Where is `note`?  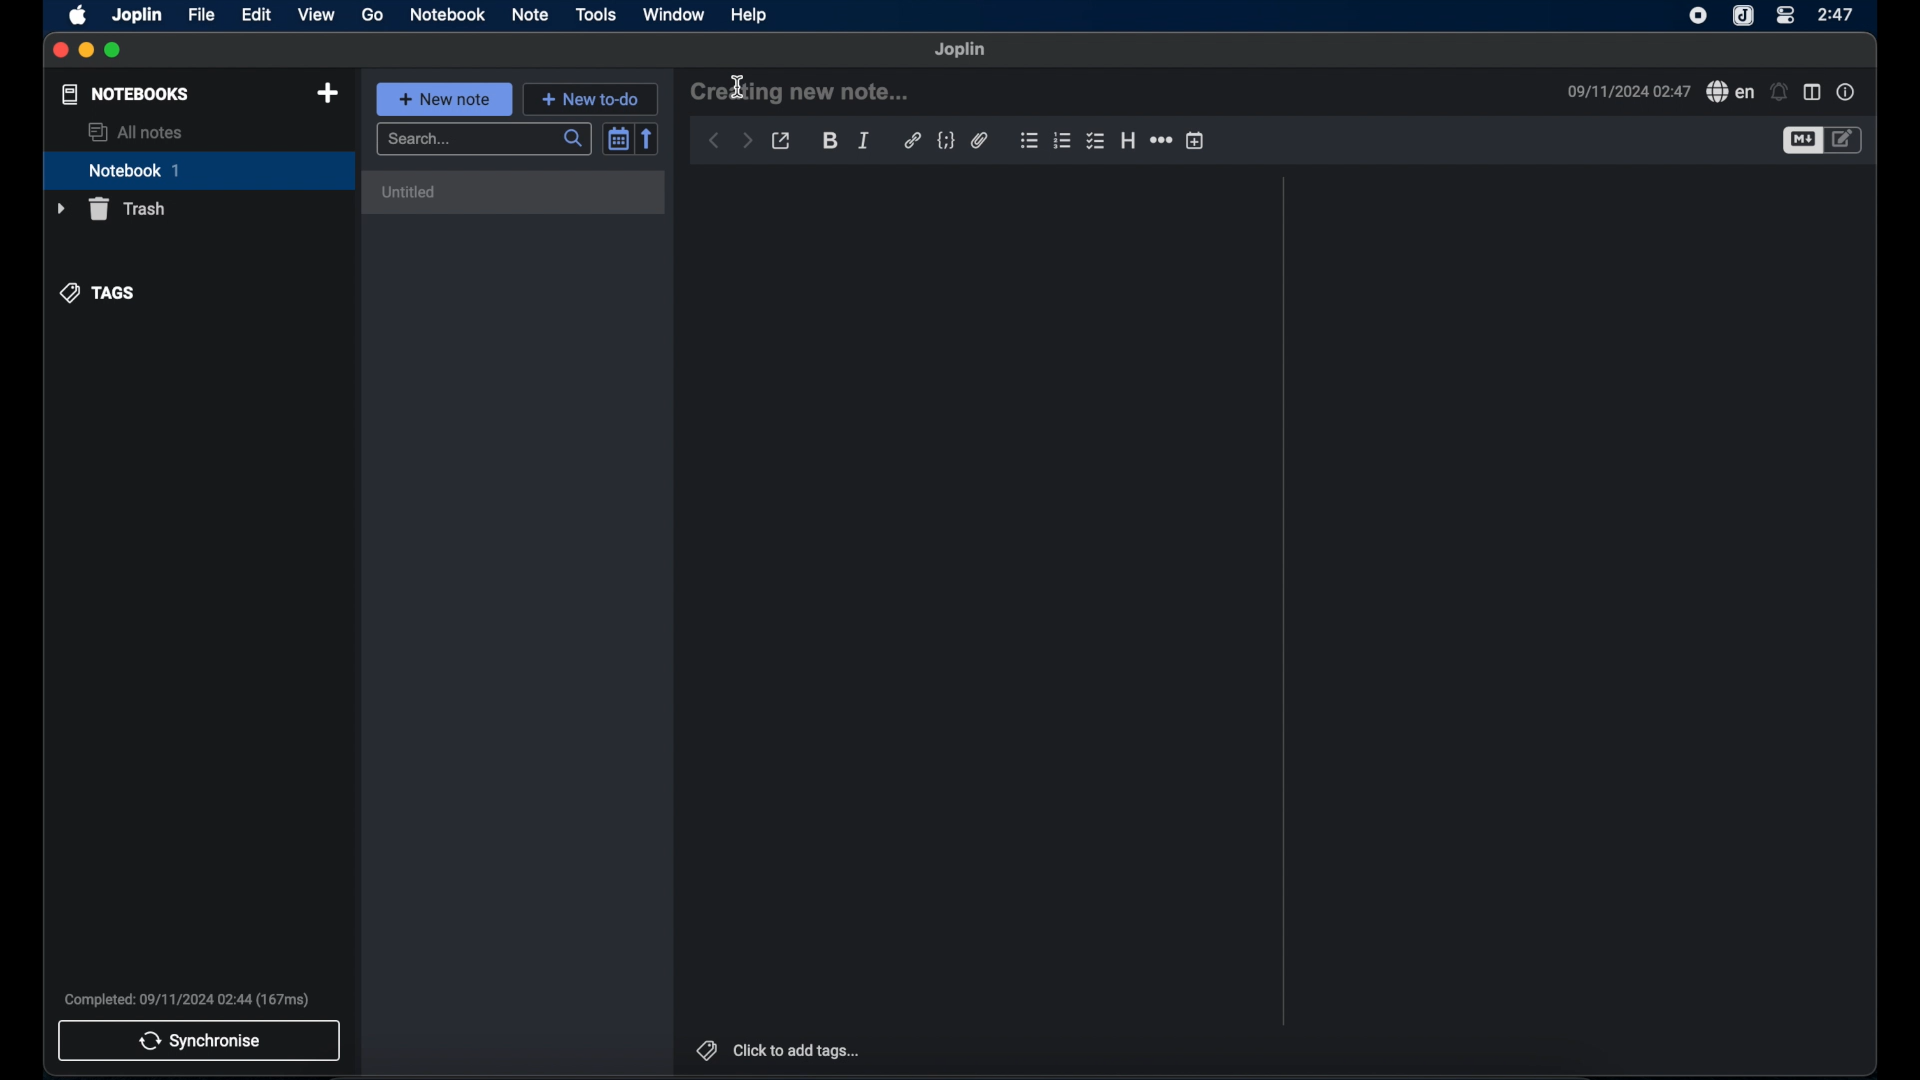 note is located at coordinates (529, 14).